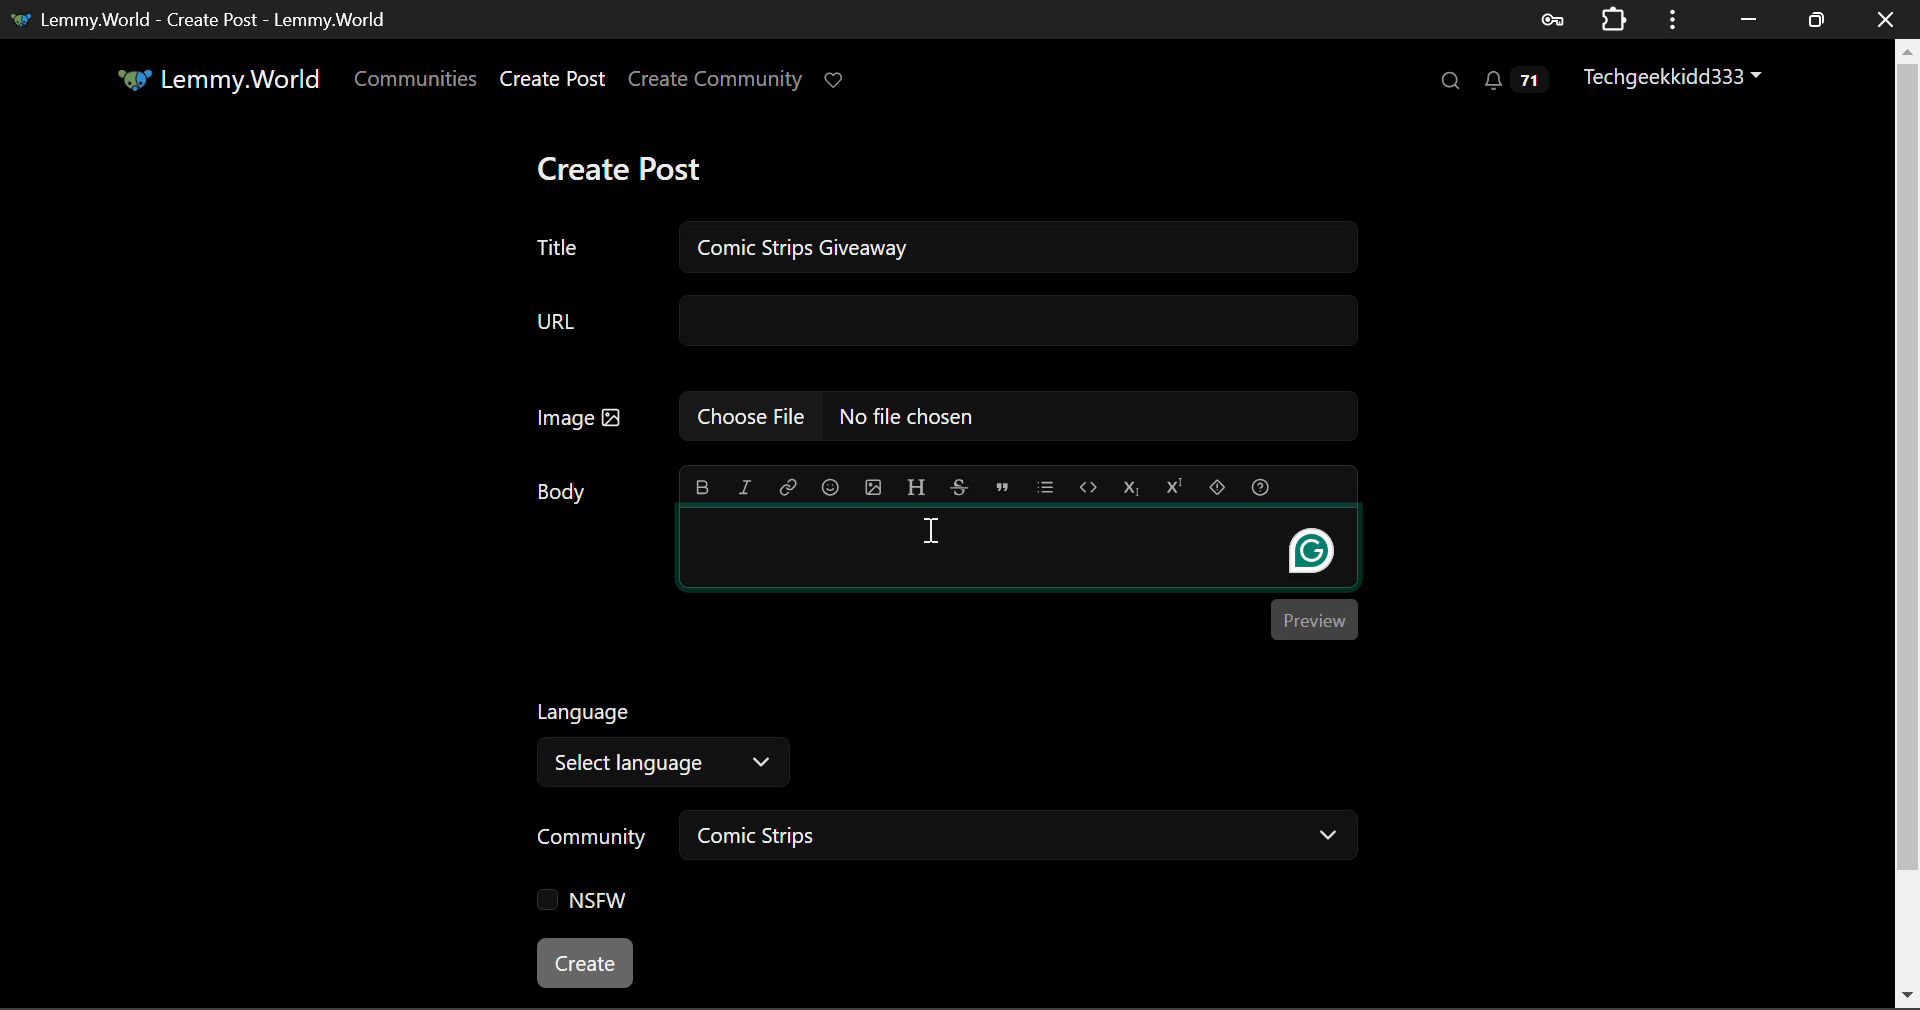  Describe the element at coordinates (1816, 17) in the screenshot. I see `Minimize Window` at that location.